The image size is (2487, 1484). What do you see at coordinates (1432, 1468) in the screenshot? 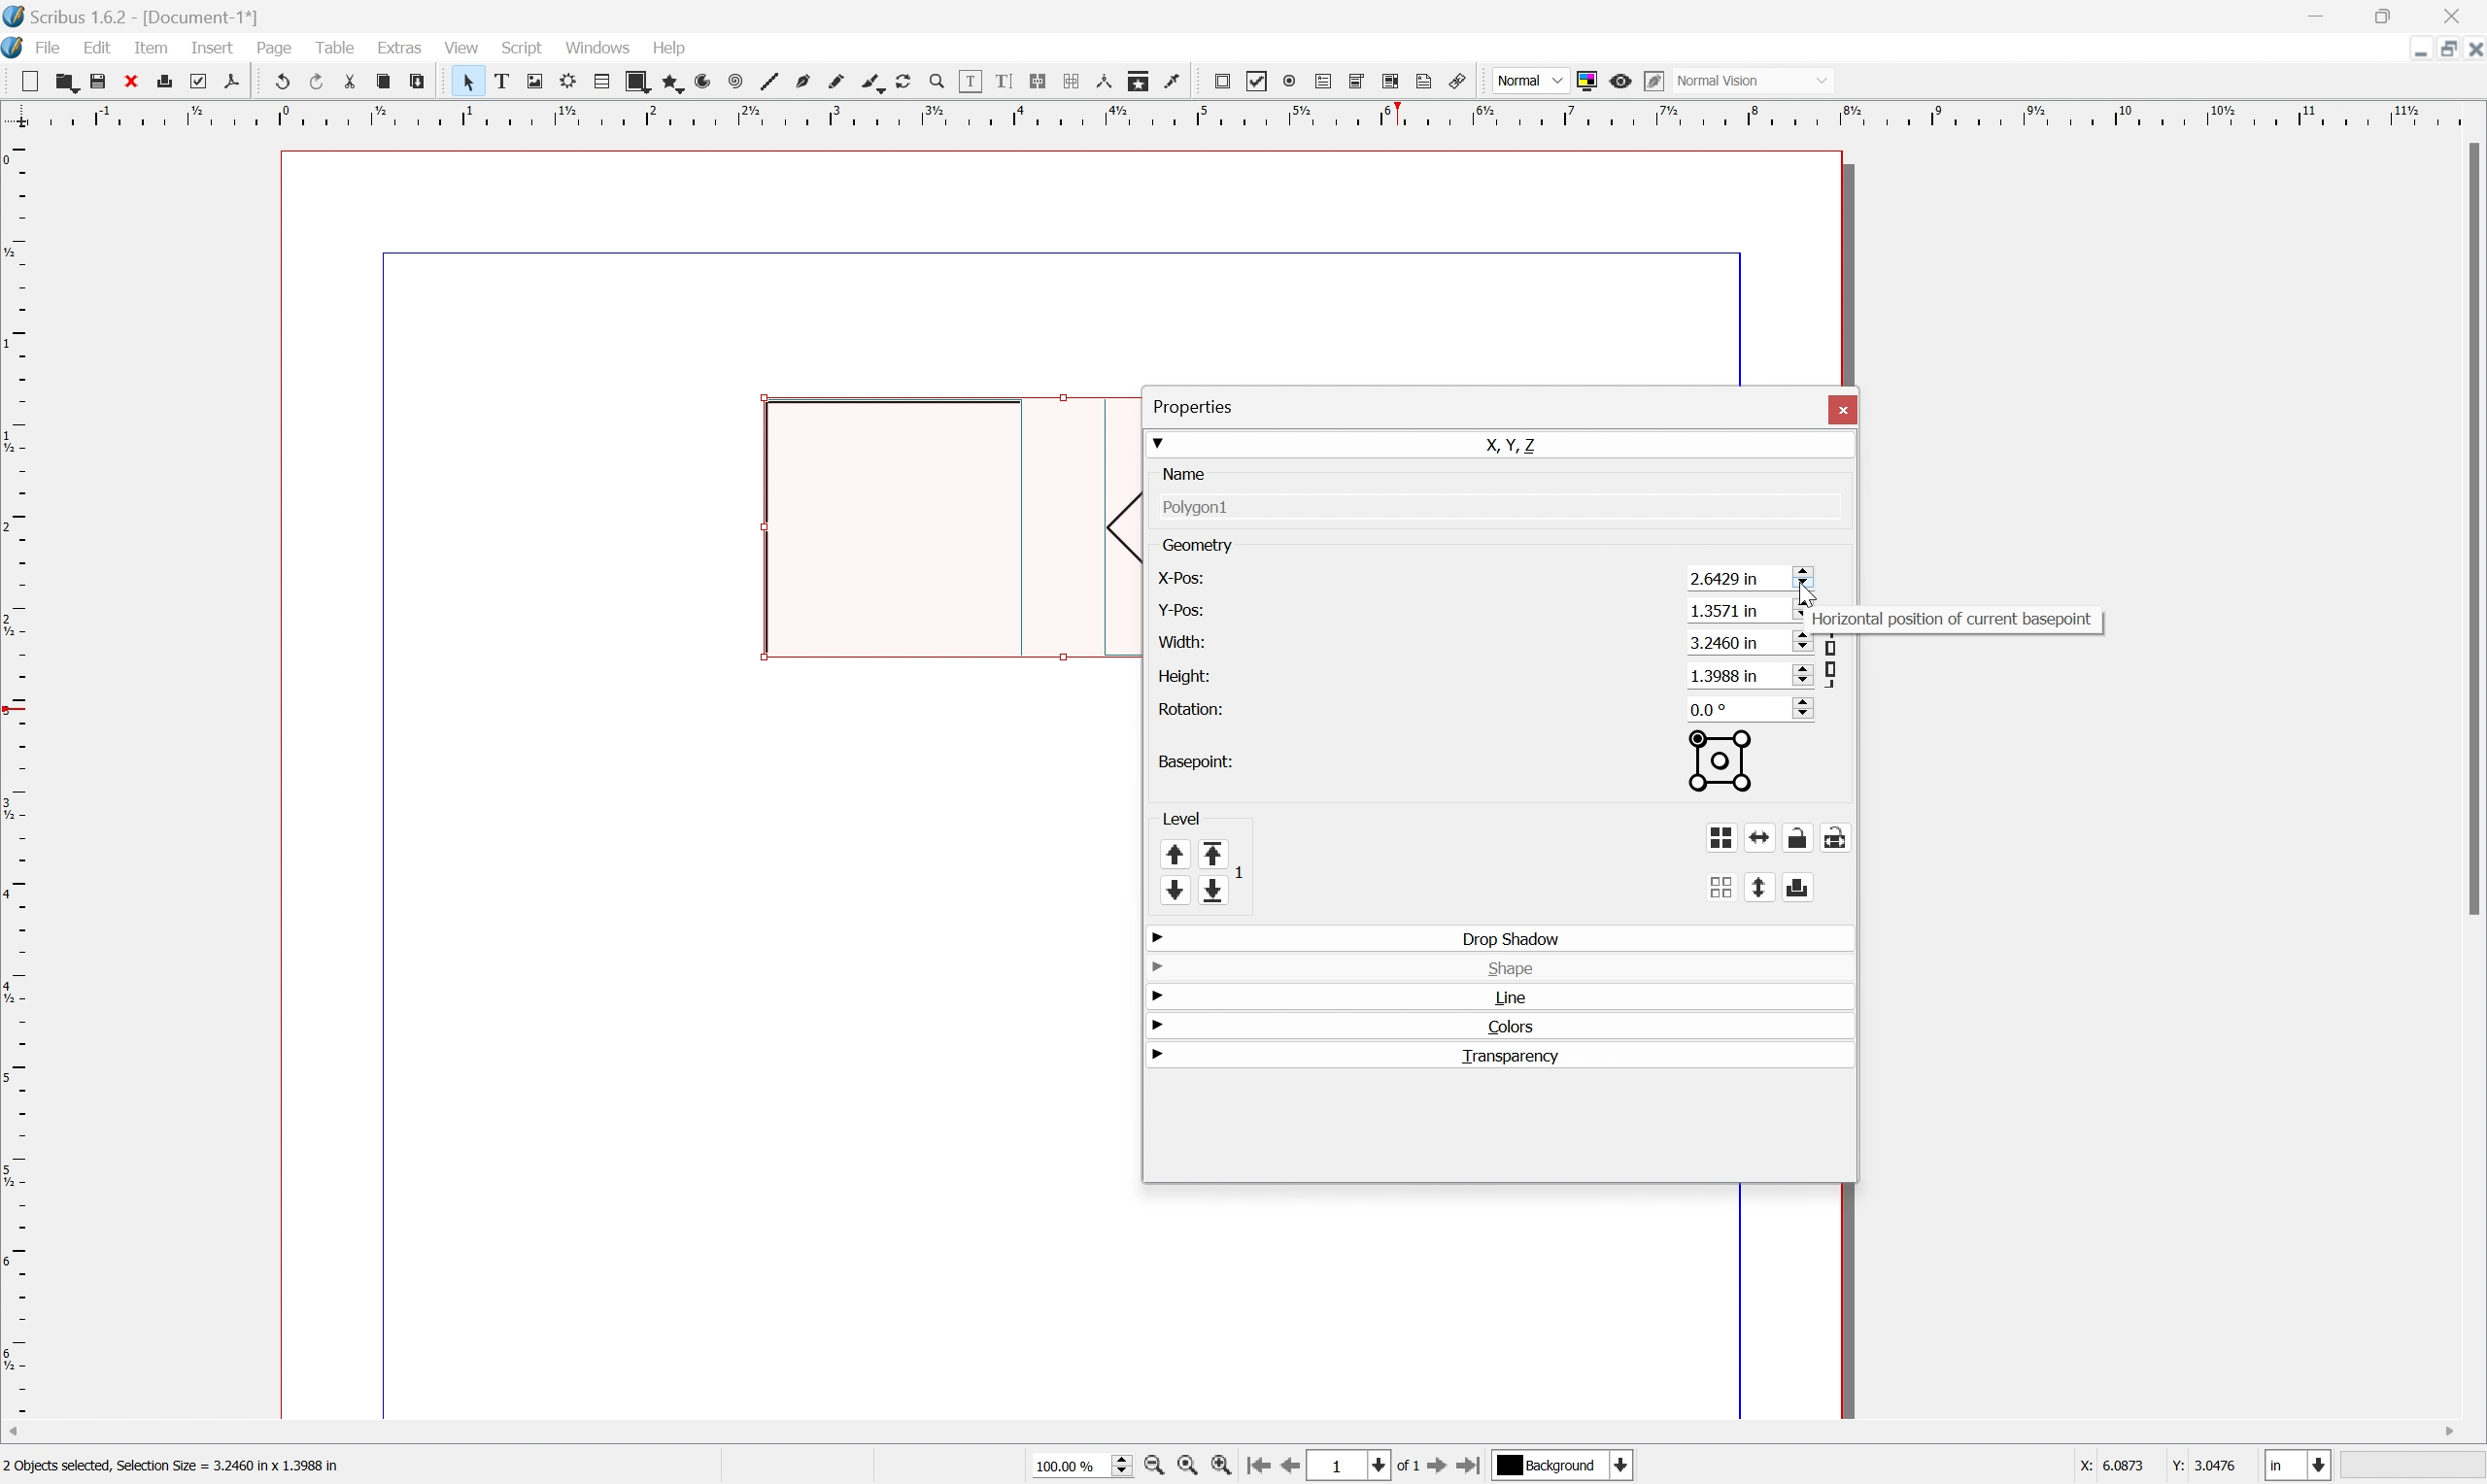
I see `Go to next page` at bounding box center [1432, 1468].